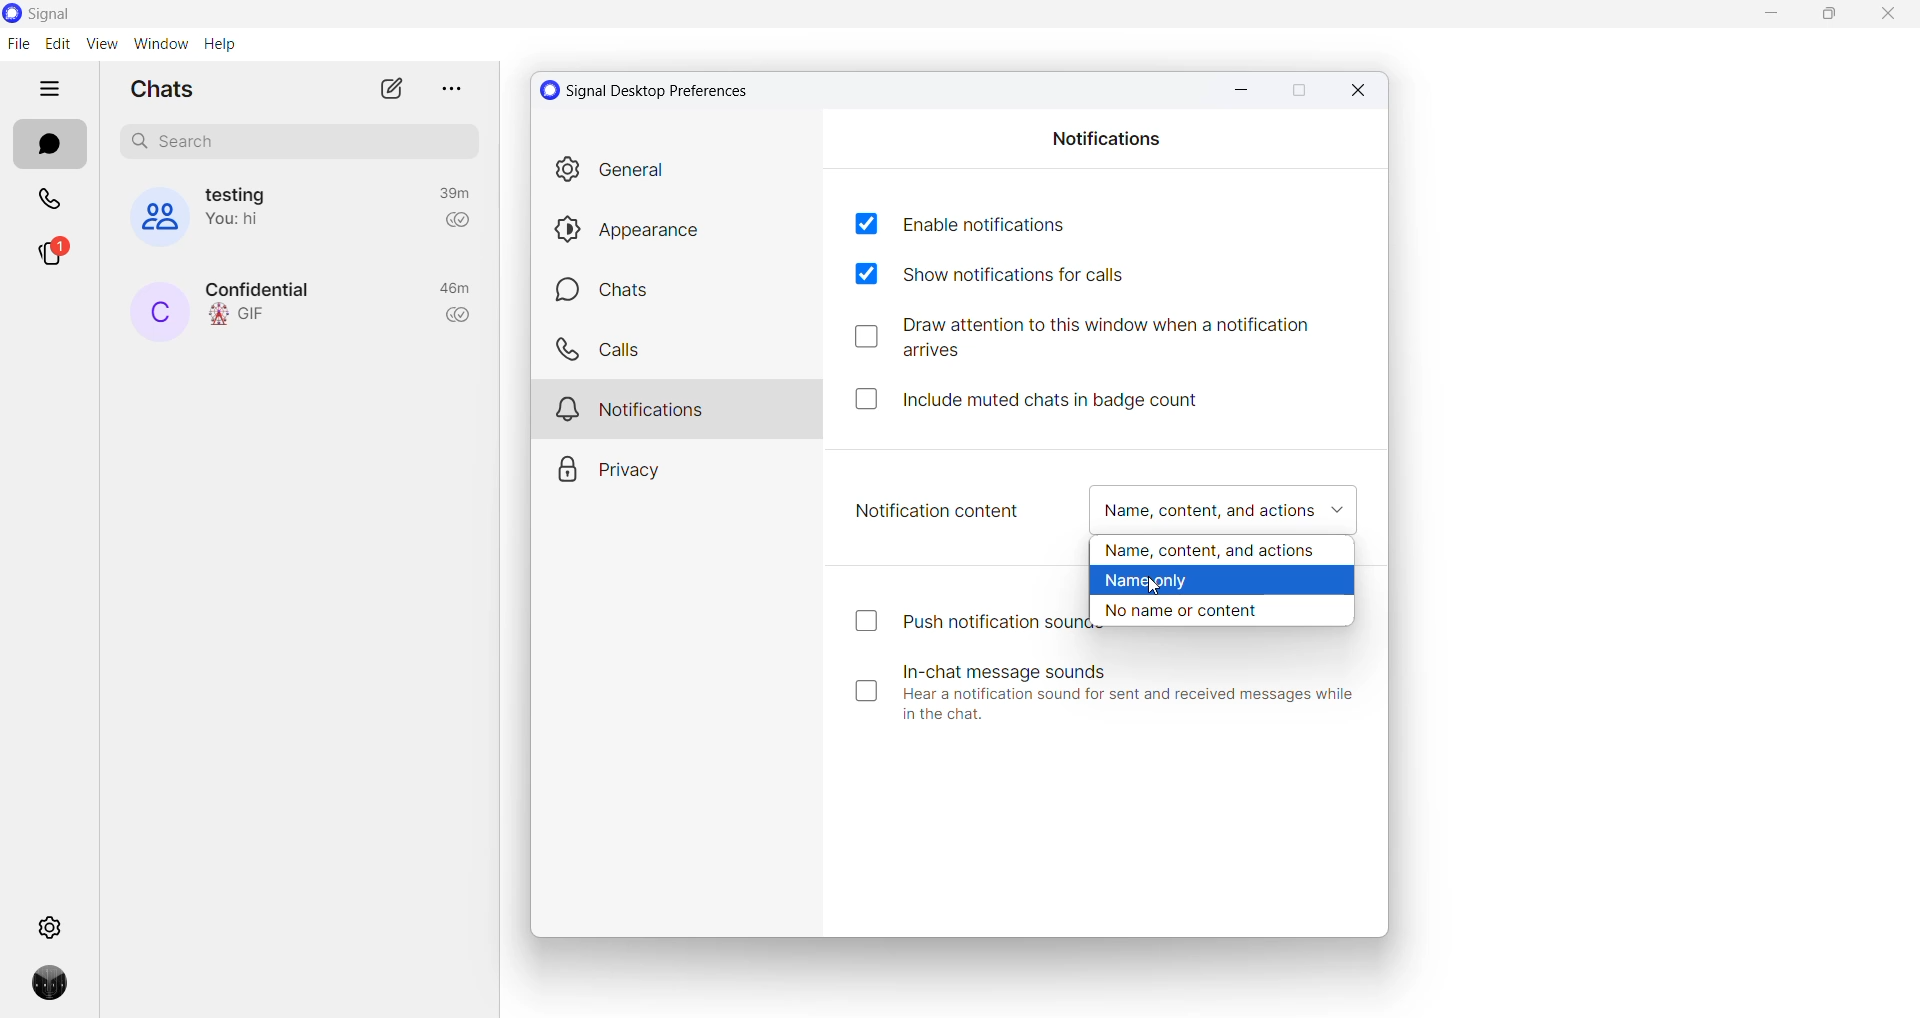 The image size is (1920, 1018). What do you see at coordinates (1235, 87) in the screenshot?
I see `Minimize` at bounding box center [1235, 87].